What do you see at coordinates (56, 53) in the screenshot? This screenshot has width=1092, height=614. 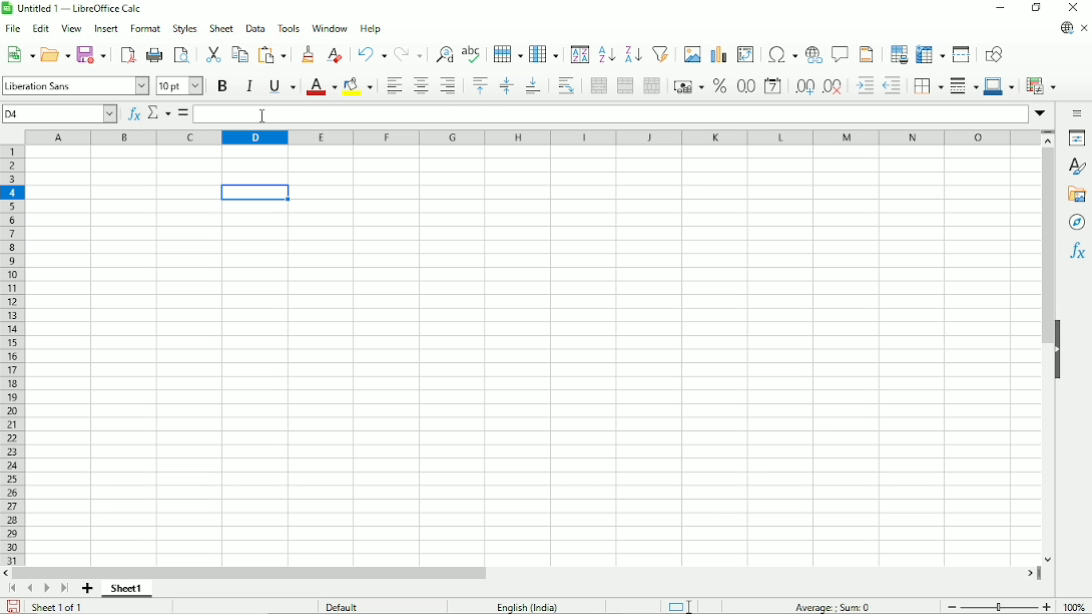 I see `Open` at bounding box center [56, 53].